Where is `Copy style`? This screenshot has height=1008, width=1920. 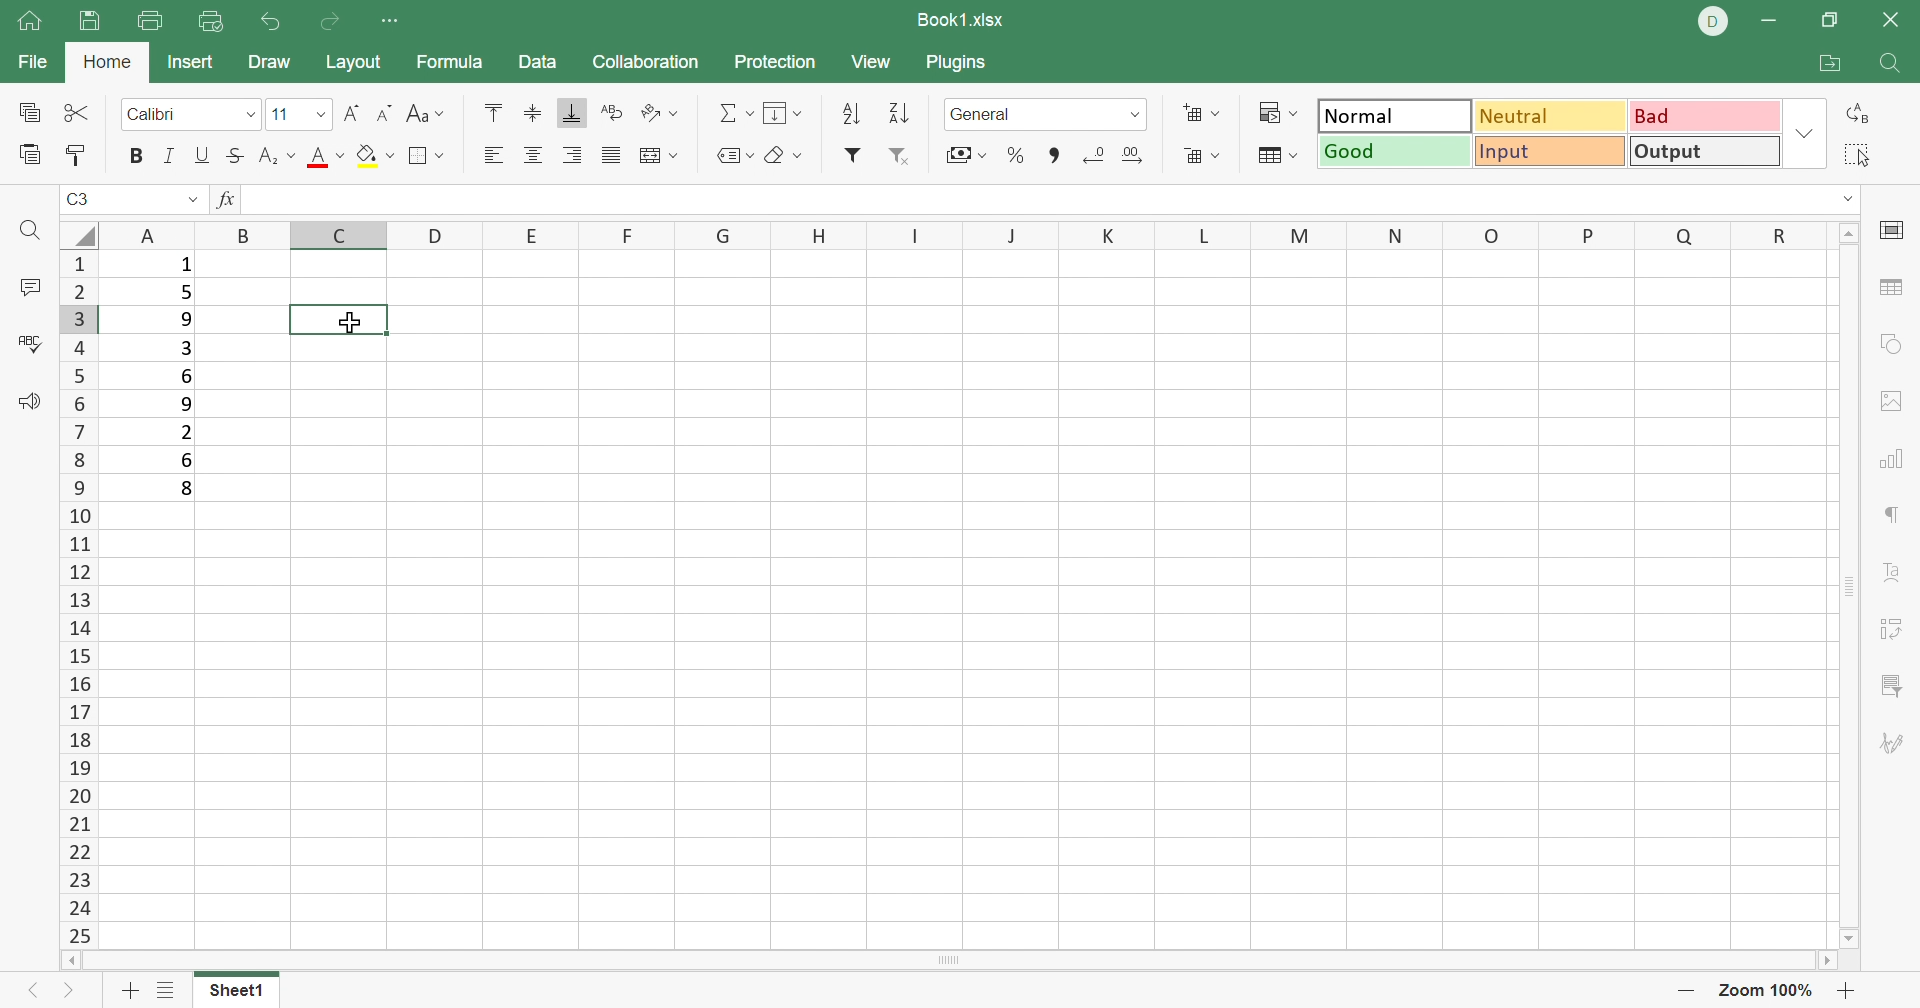
Copy style is located at coordinates (76, 153).